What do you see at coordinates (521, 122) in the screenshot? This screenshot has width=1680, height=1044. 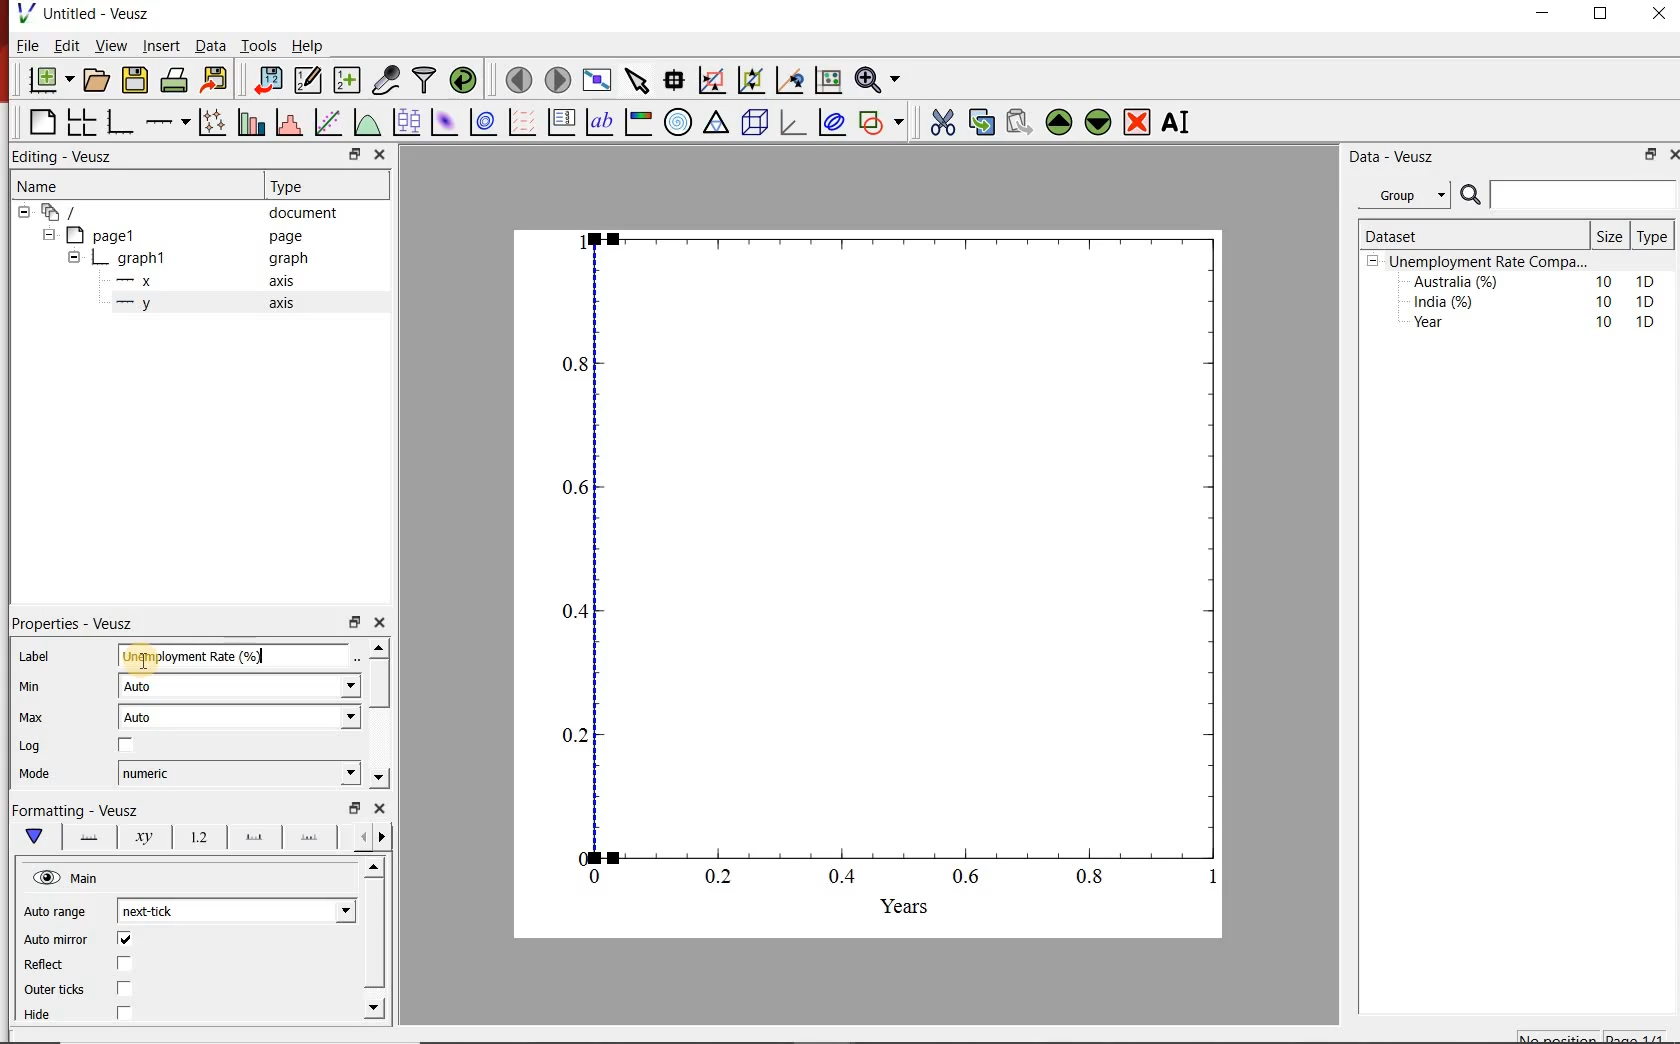 I see `plot vector field` at bounding box center [521, 122].